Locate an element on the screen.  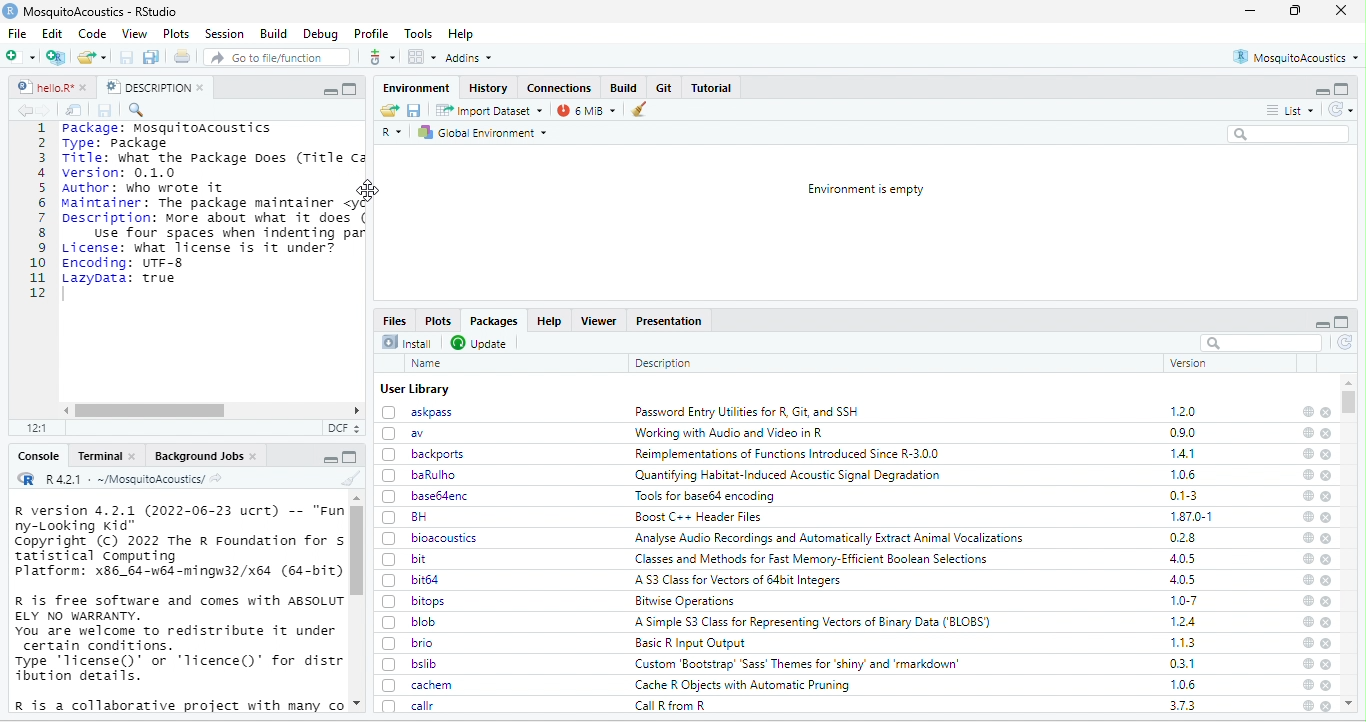
Boost C++ Header Files is located at coordinates (699, 517).